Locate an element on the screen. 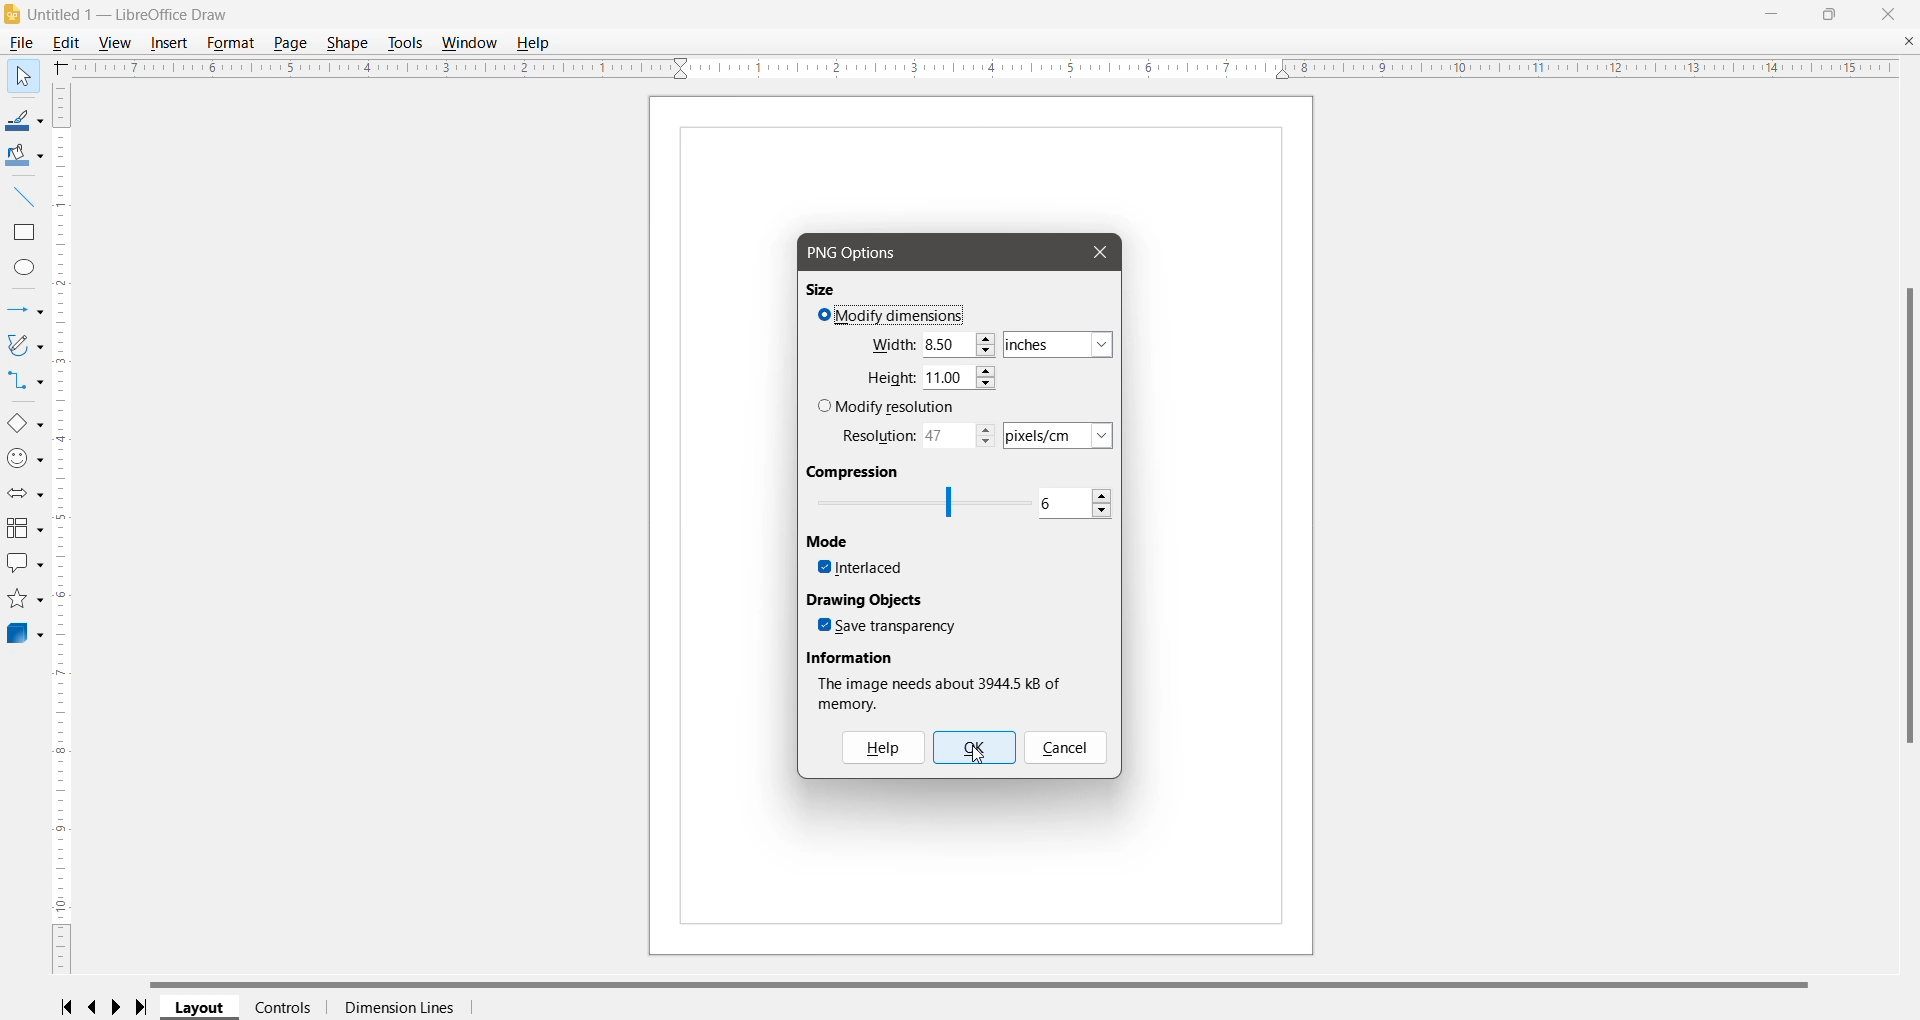 The image size is (1920, 1020). Document Title - Application Name is located at coordinates (134, 15).